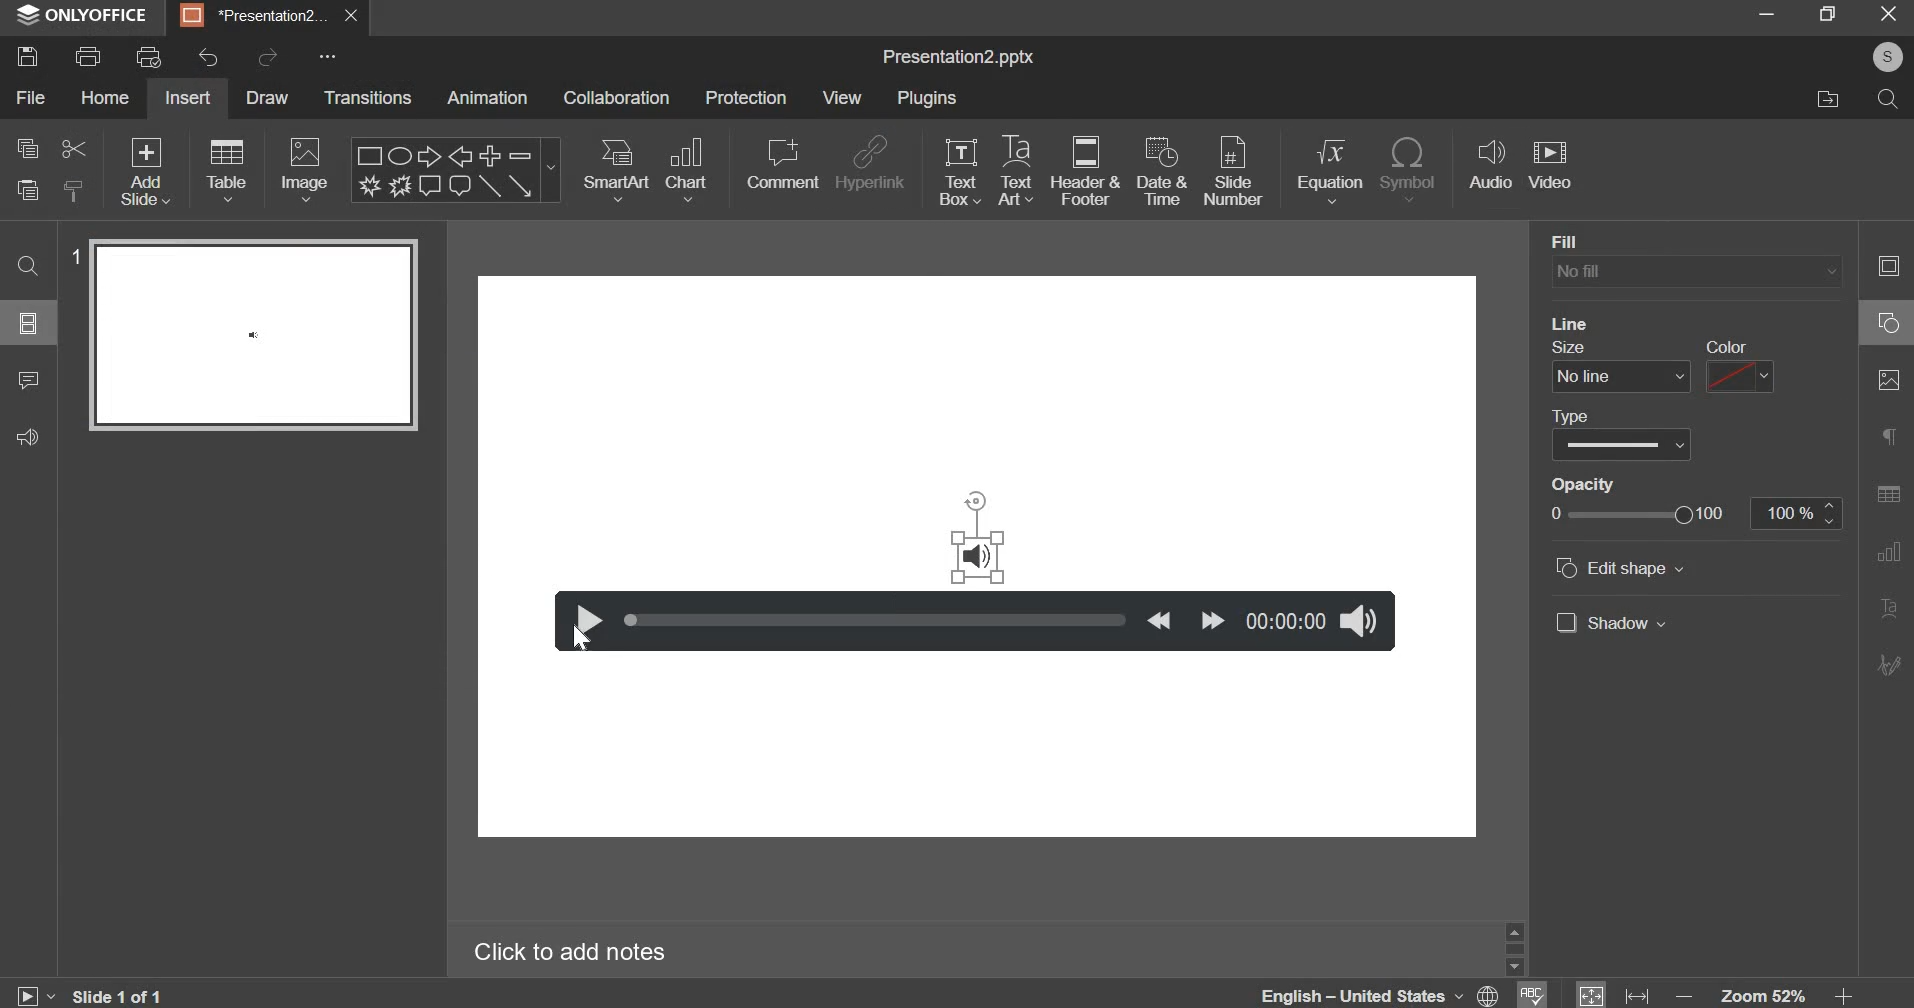 This screenshot has height=1008, width=1914. I want to click on click here to add notes, so click(571, 949).